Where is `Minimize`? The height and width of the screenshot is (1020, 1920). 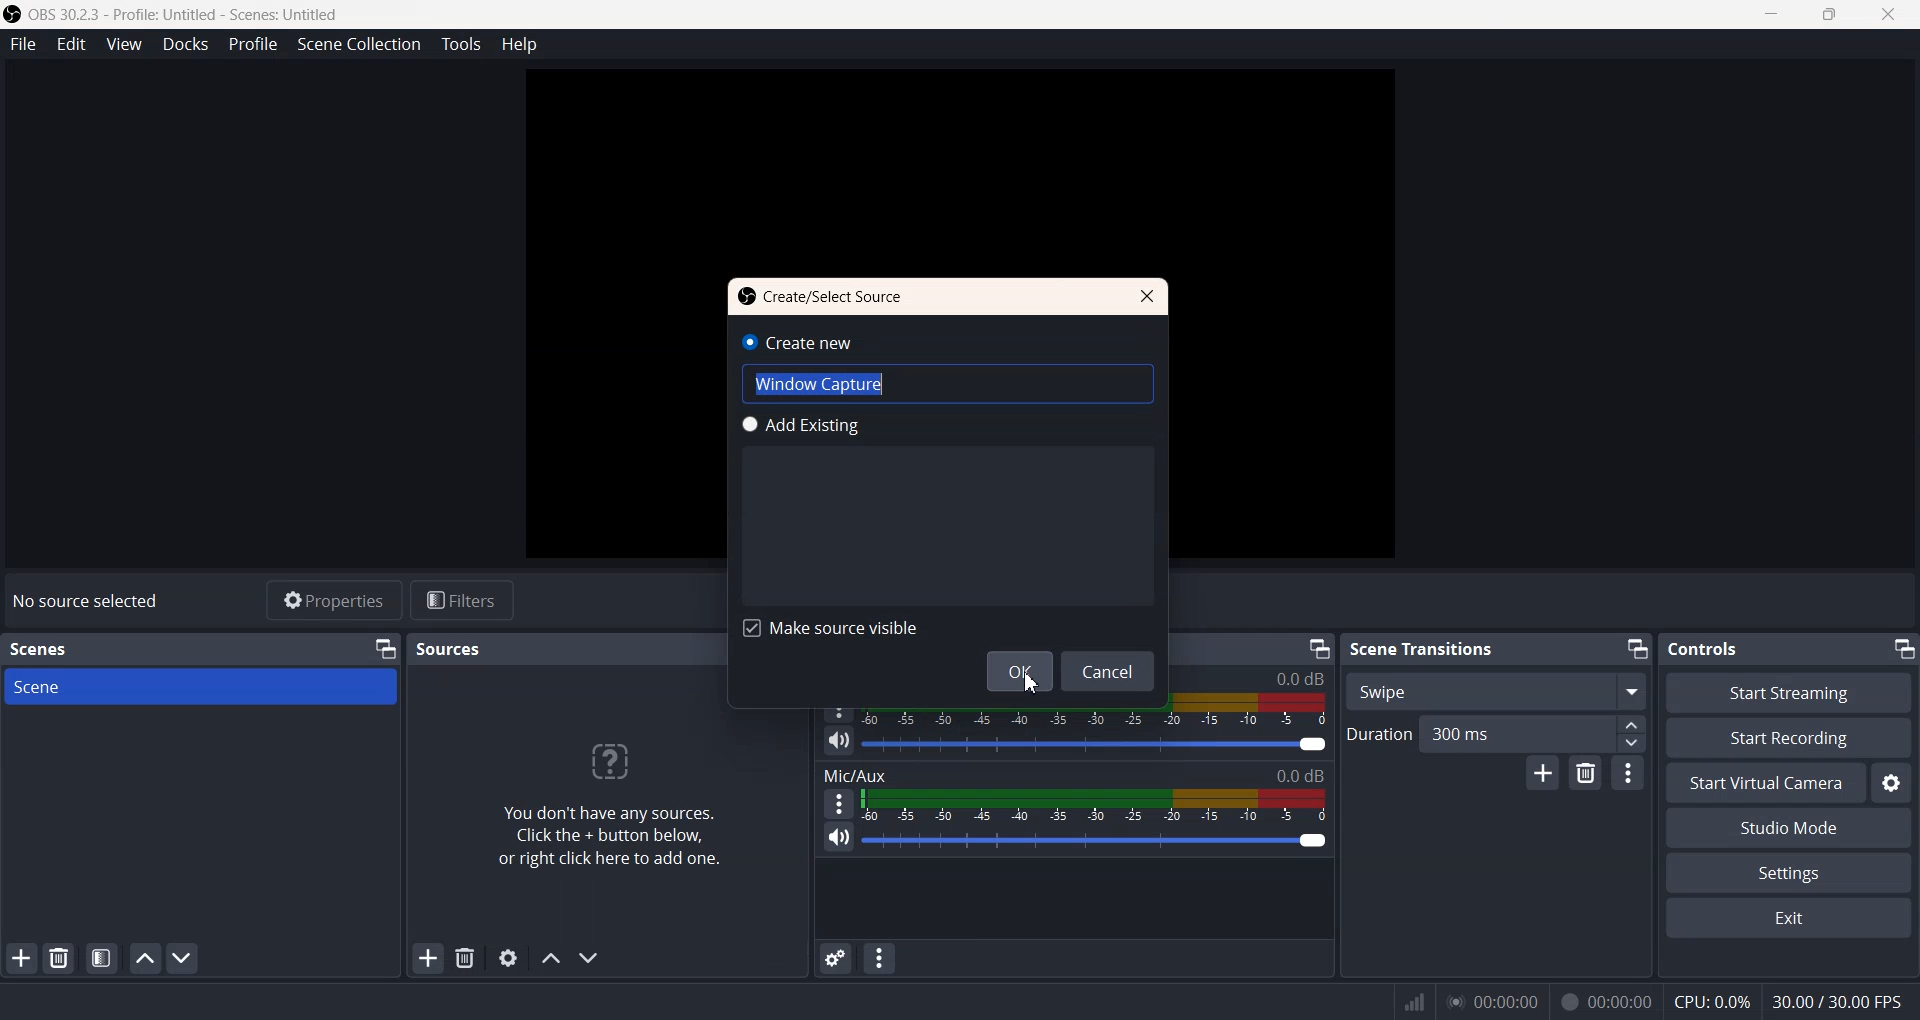
Minimize is located at coordinates (387, 648).